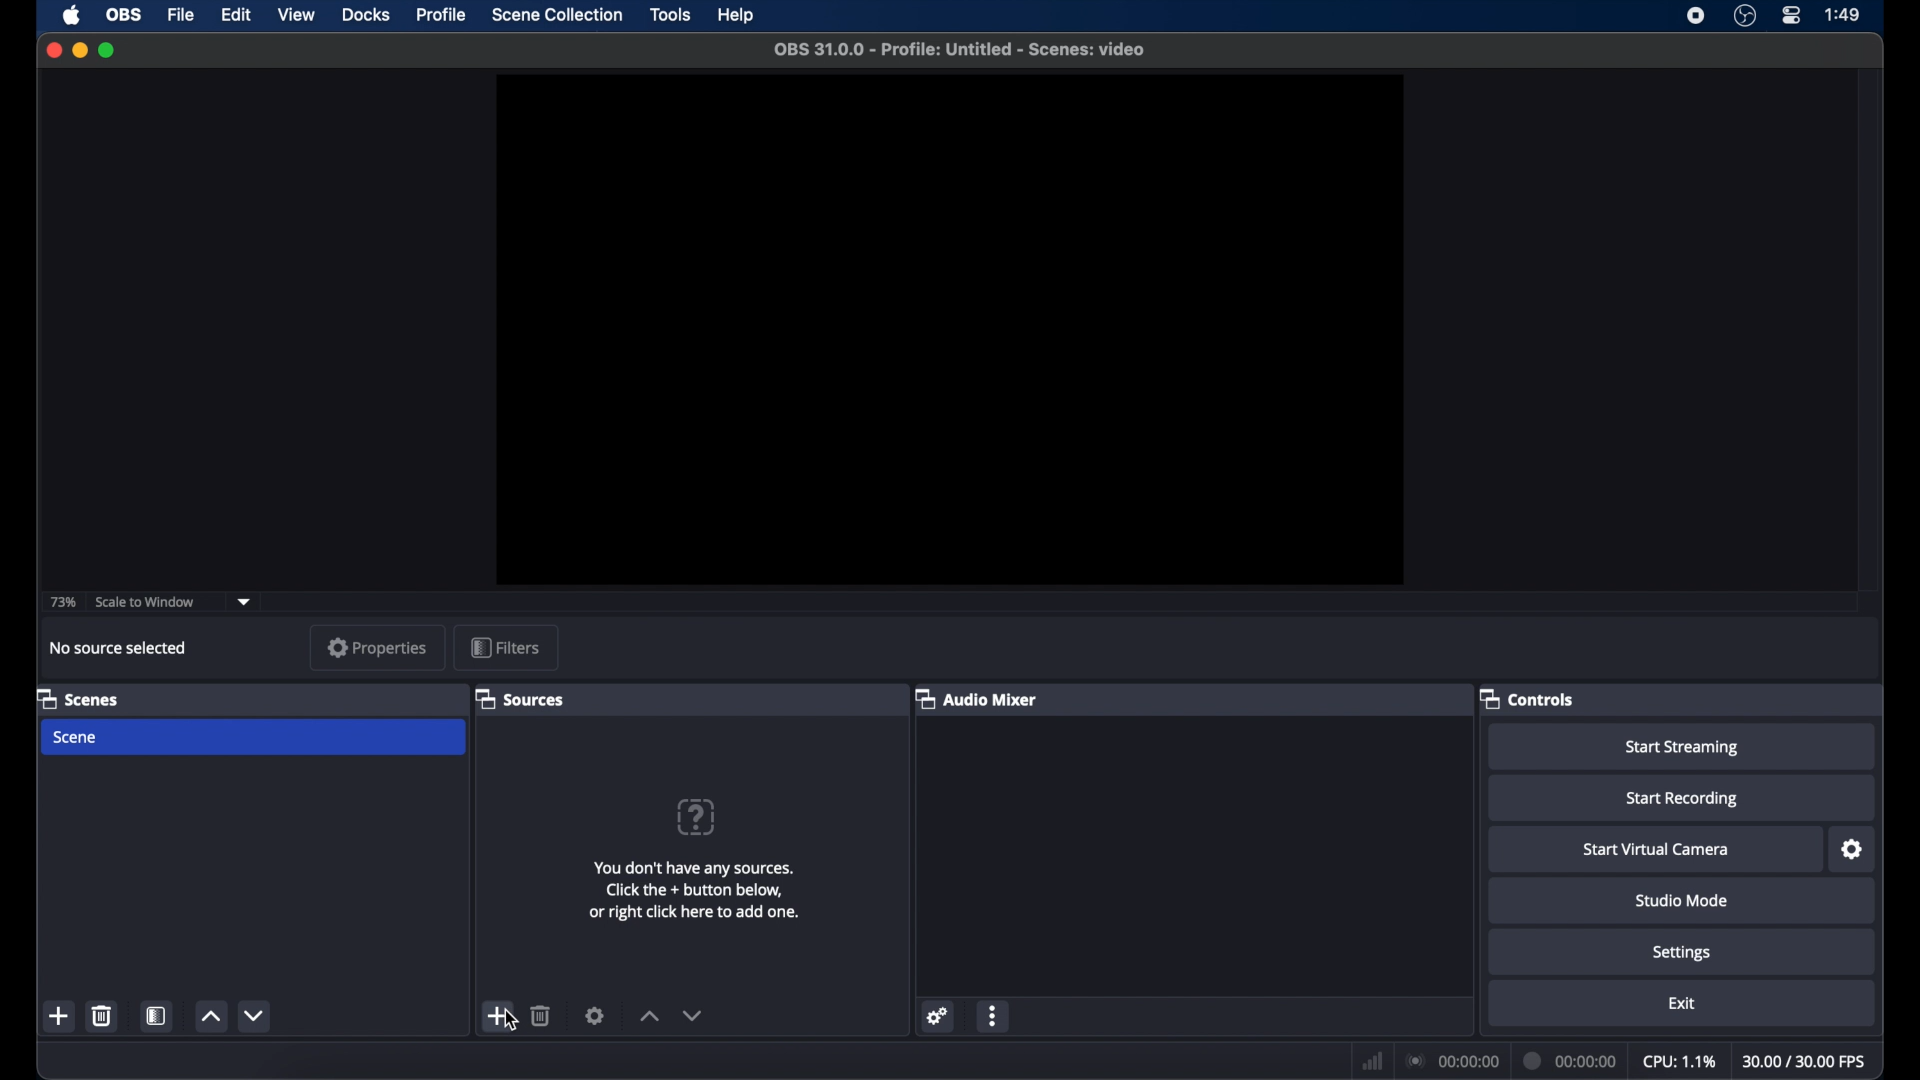 The width and height of the screenshot is (1920, 1080). I want to click on properties, so click(378, 647).